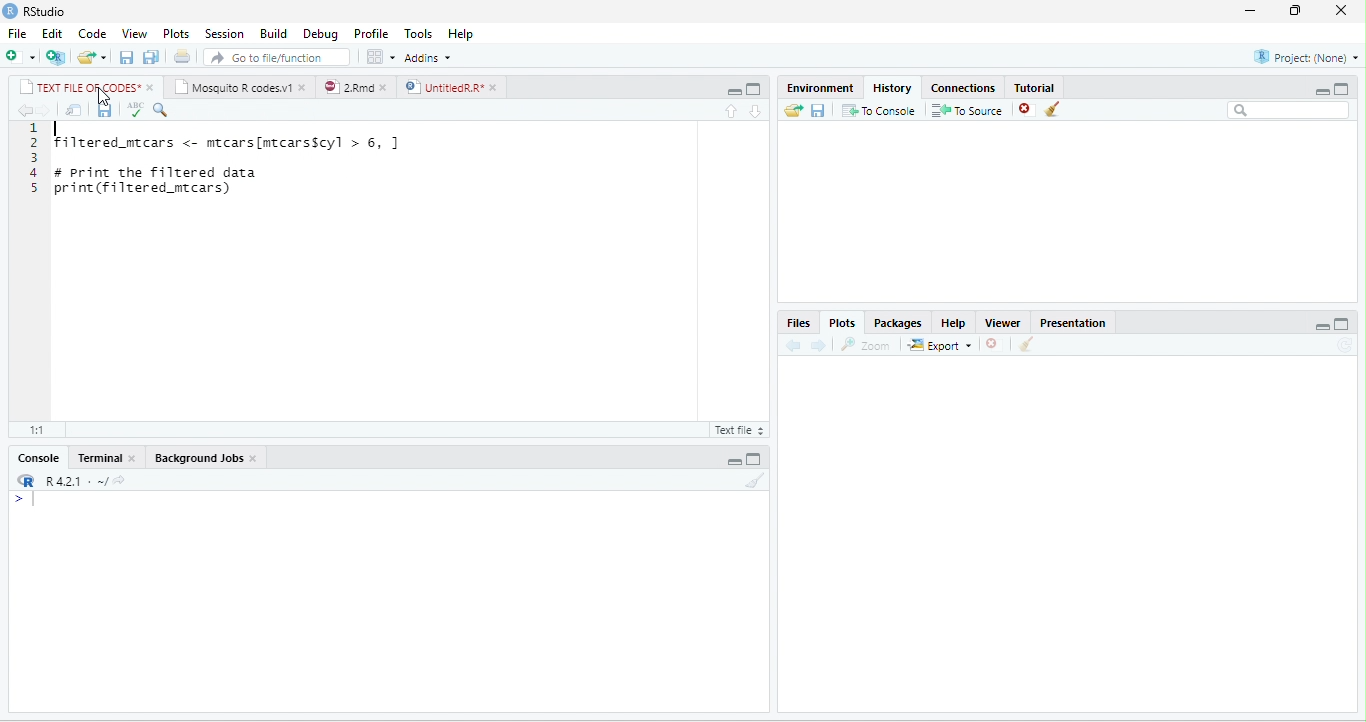 This screenshot has height=722, width=1366. I want to click on R script, so click(738, 430).